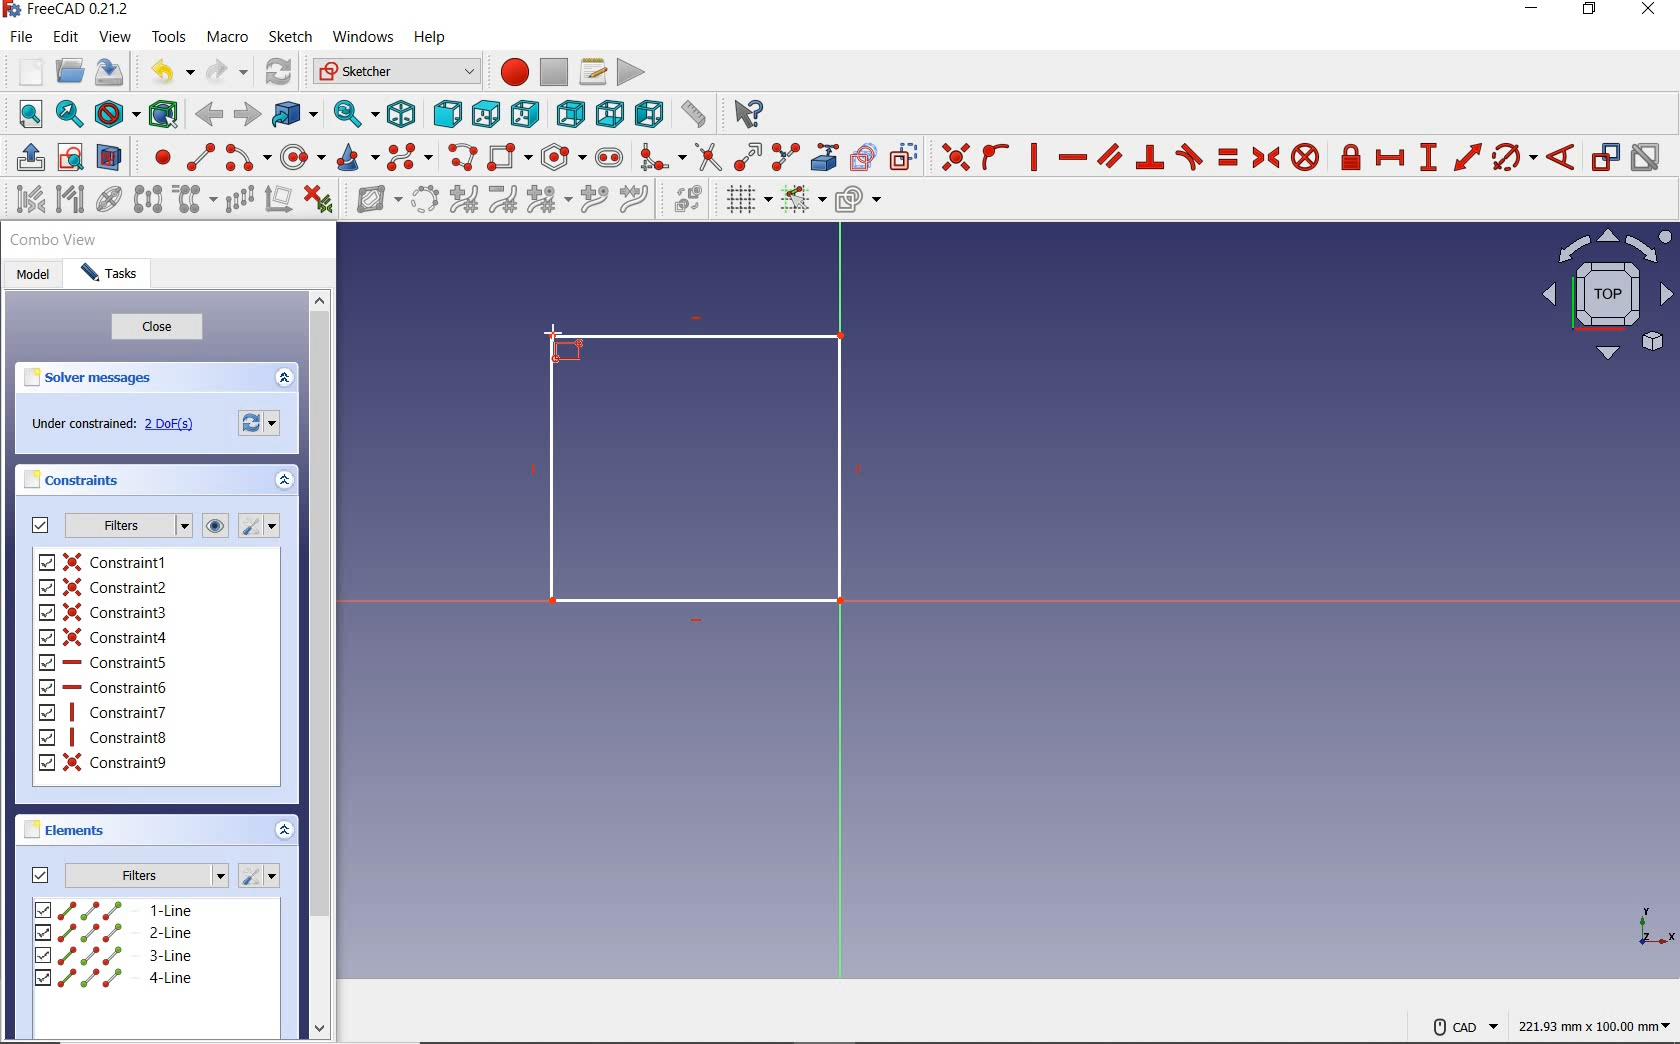  What do you see at coordinates (245, 113) in the screenshot?
I see `forward` at bounding box center [245, 113].